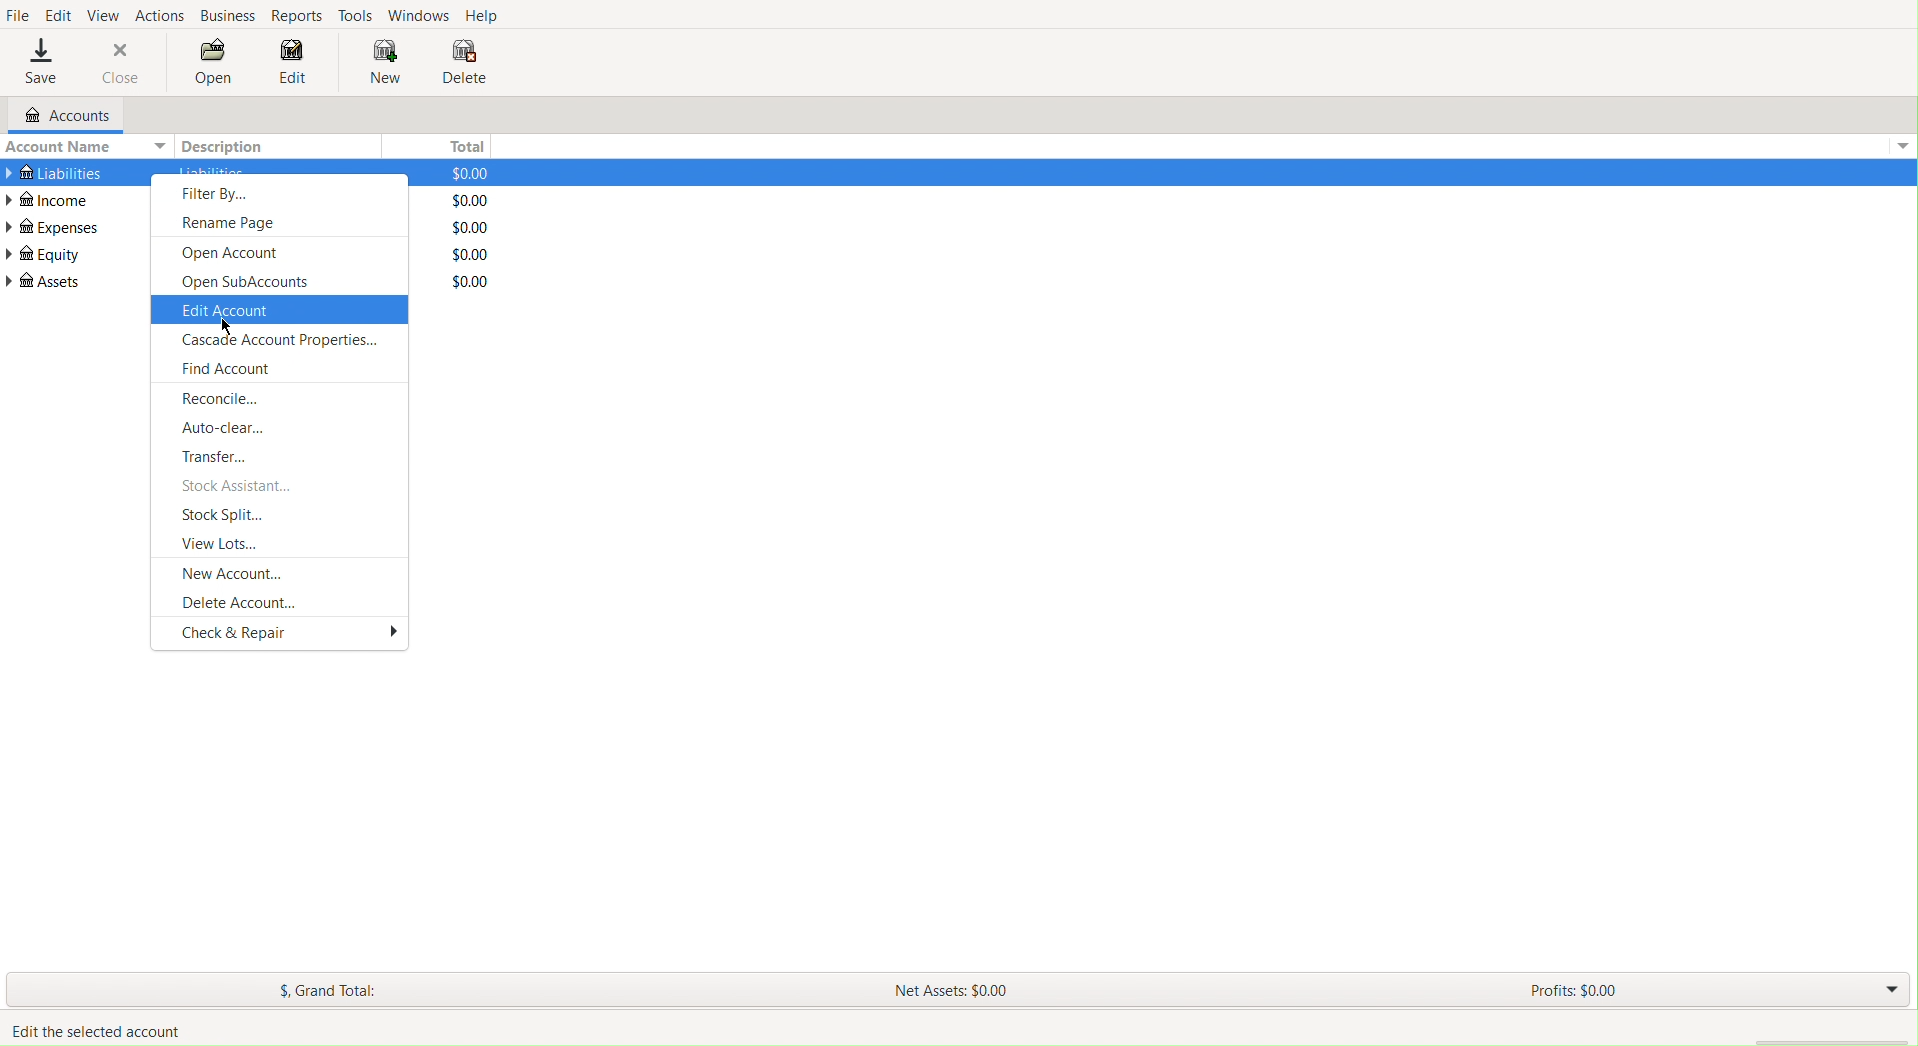 Image resolution: width=1918 pixels, height=1046 pixels. Describe the element at coordinates (461, 172) in the screenshot. I see `$0.00` at that location.